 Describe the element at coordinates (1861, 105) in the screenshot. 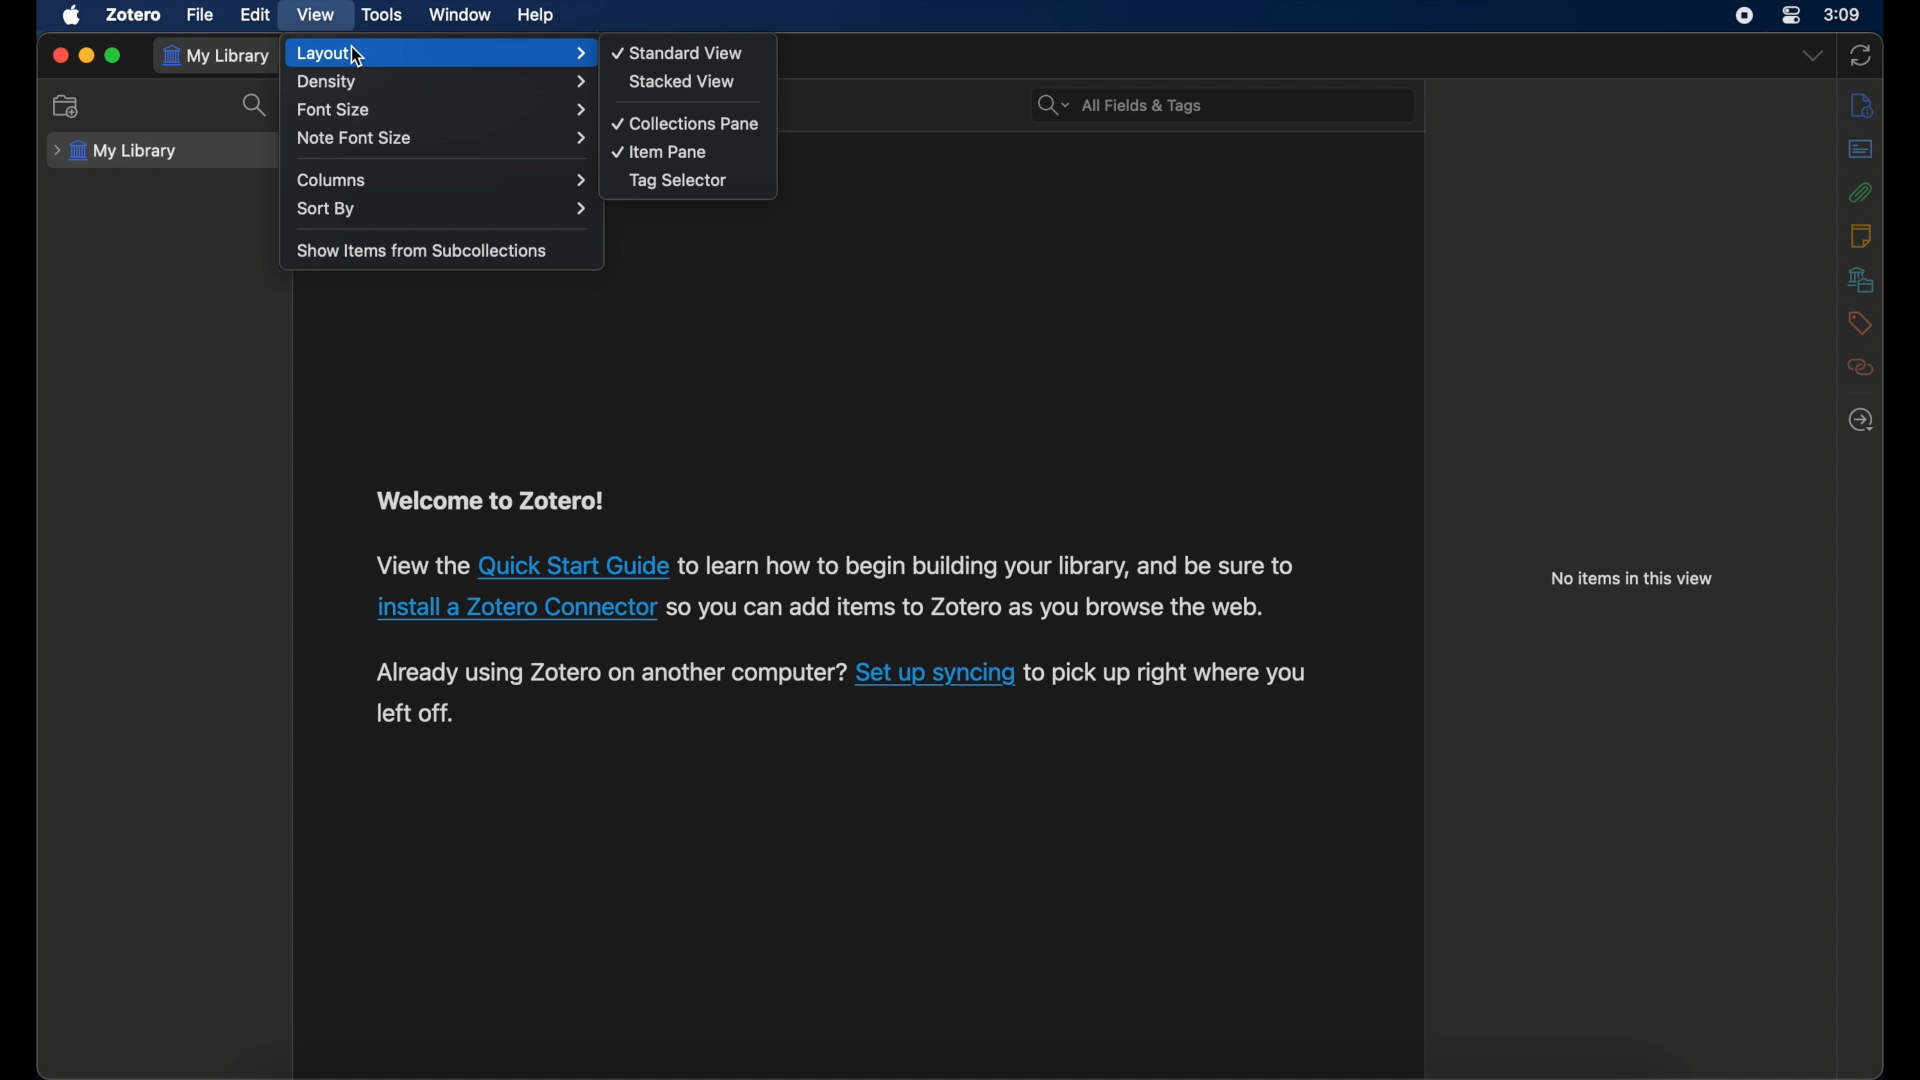

I see `info` at that location.